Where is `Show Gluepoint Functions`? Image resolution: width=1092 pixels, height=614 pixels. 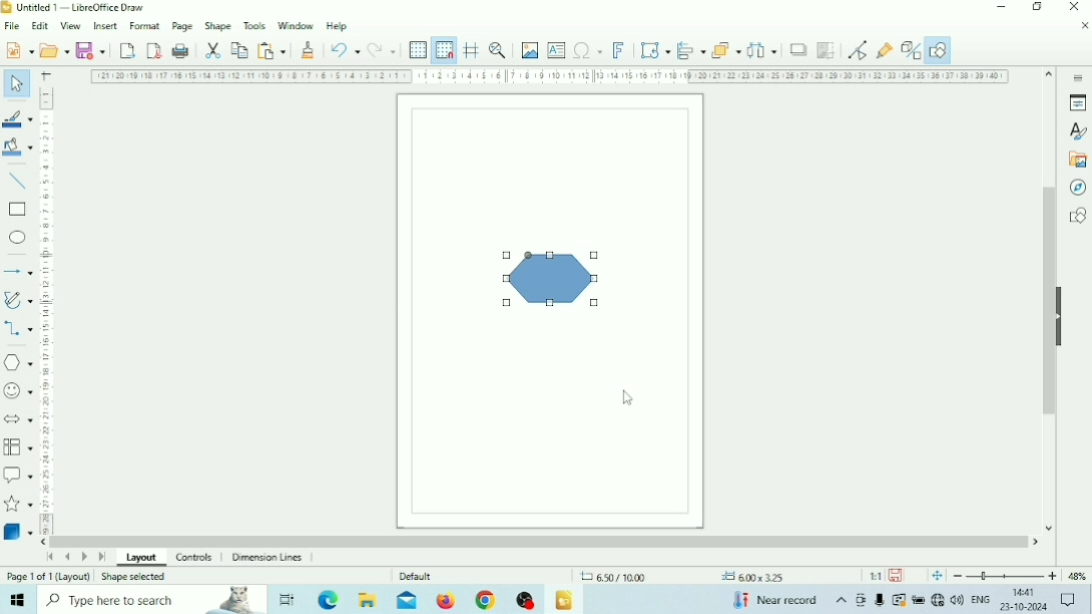 Show Gluepoint Functions is located at coordinates (884, 51).